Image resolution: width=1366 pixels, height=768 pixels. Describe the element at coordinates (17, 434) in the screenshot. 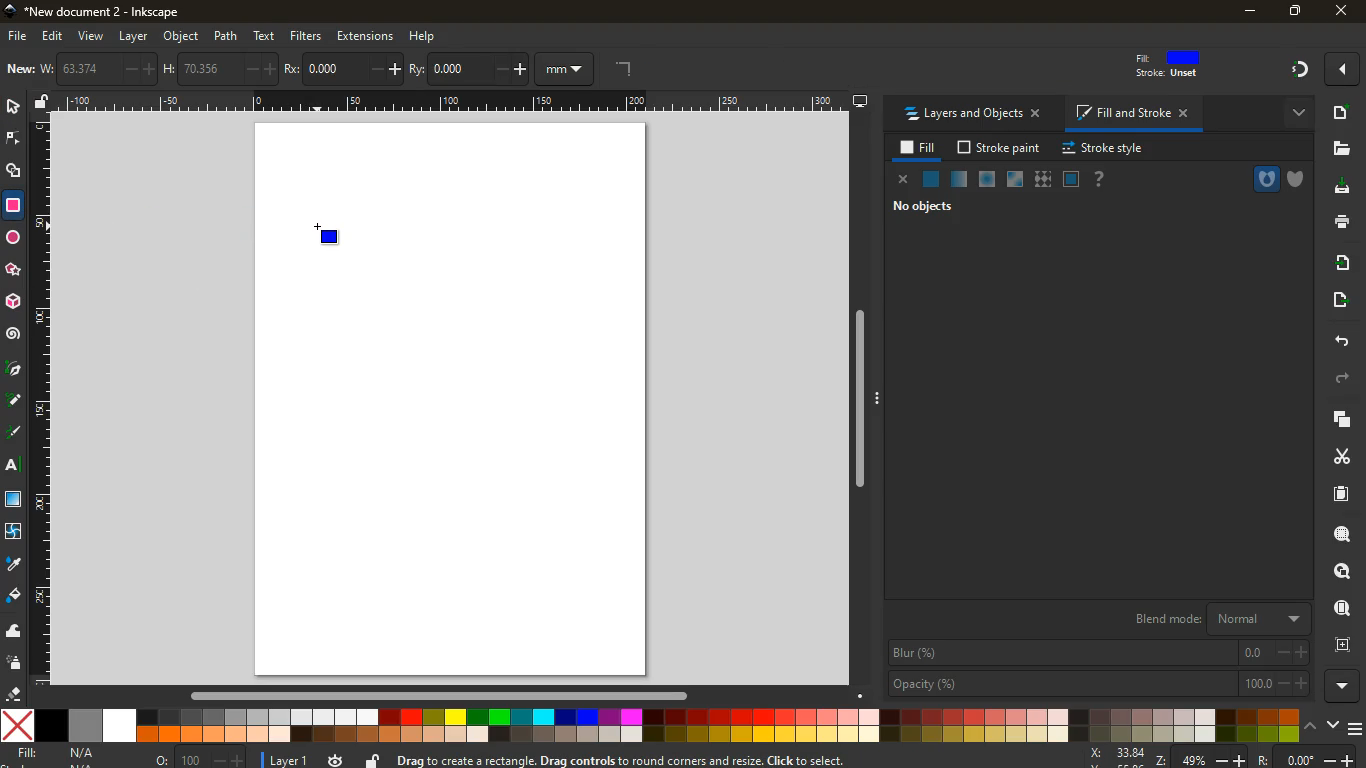

I see `highlight` at that location.